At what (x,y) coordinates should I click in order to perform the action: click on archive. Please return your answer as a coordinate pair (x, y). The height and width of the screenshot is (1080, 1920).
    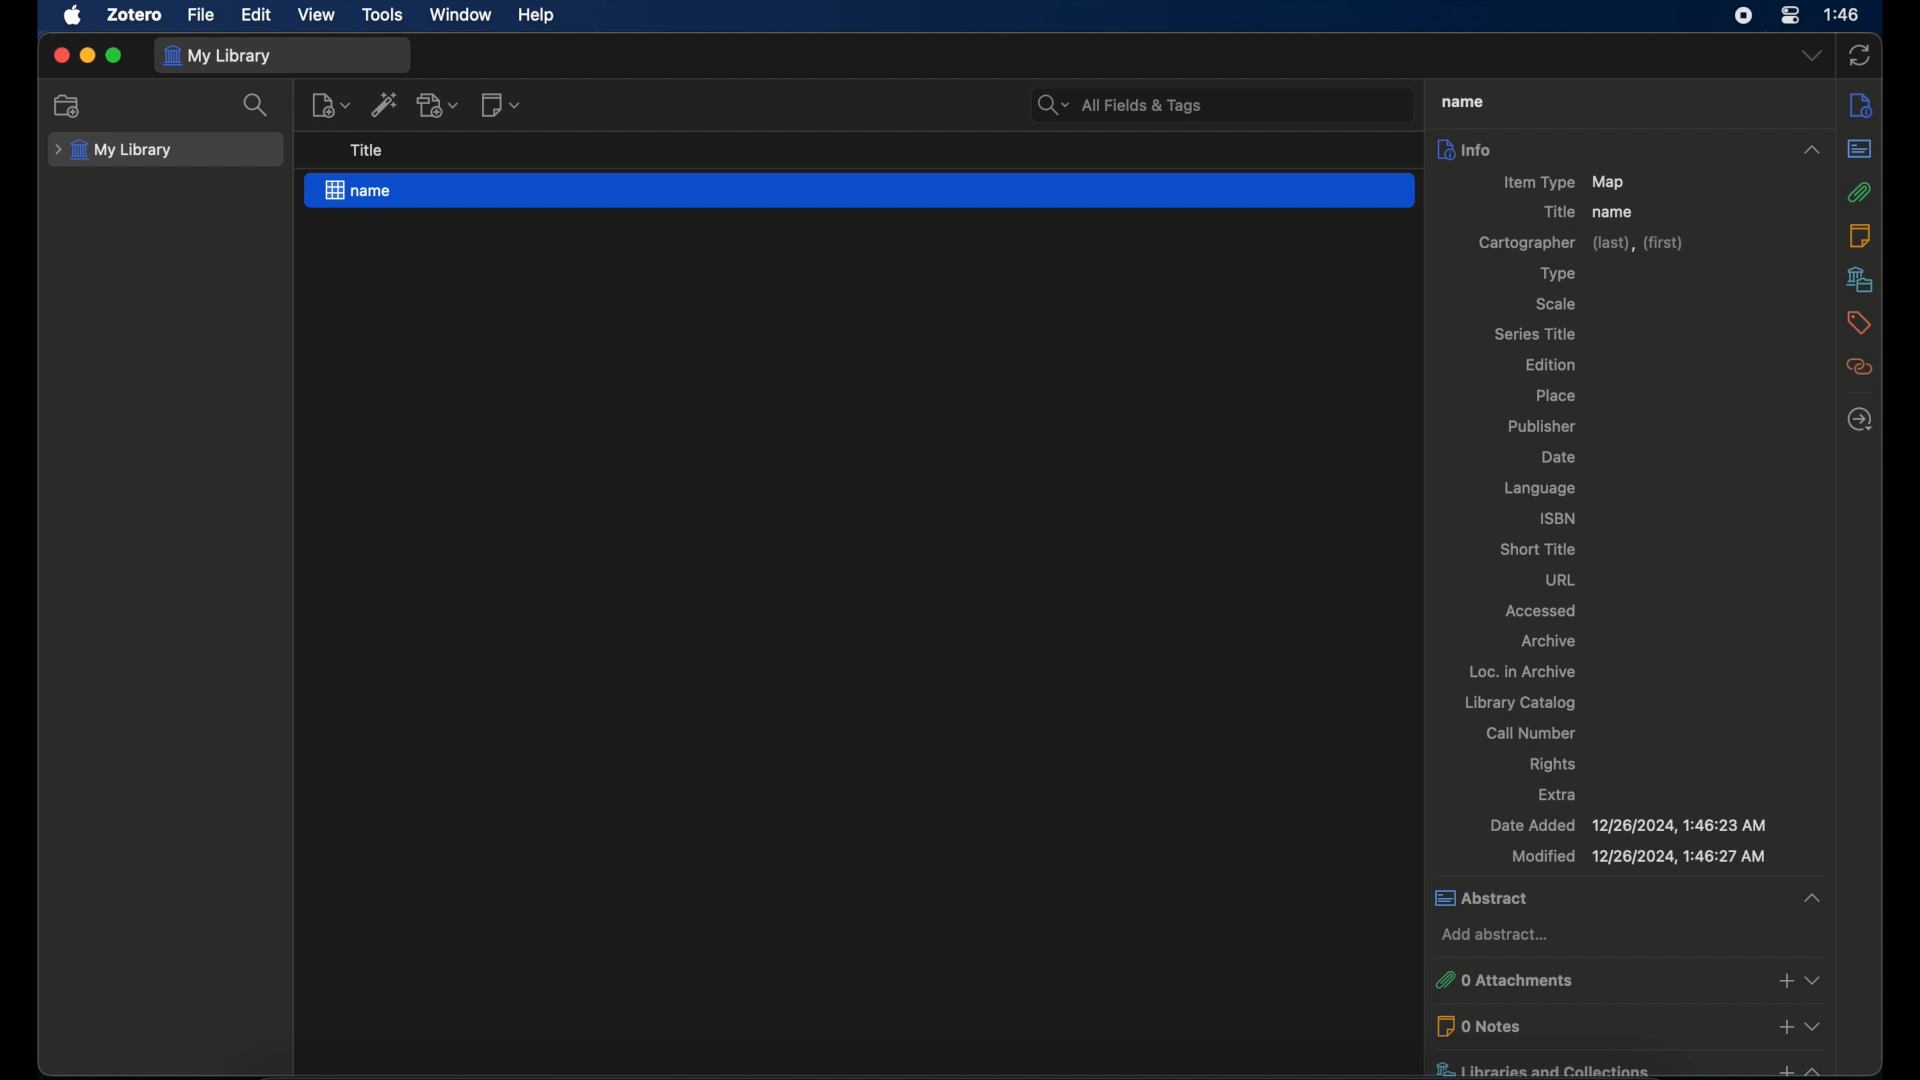
    Looking at the image, I should click on (1549, 640).